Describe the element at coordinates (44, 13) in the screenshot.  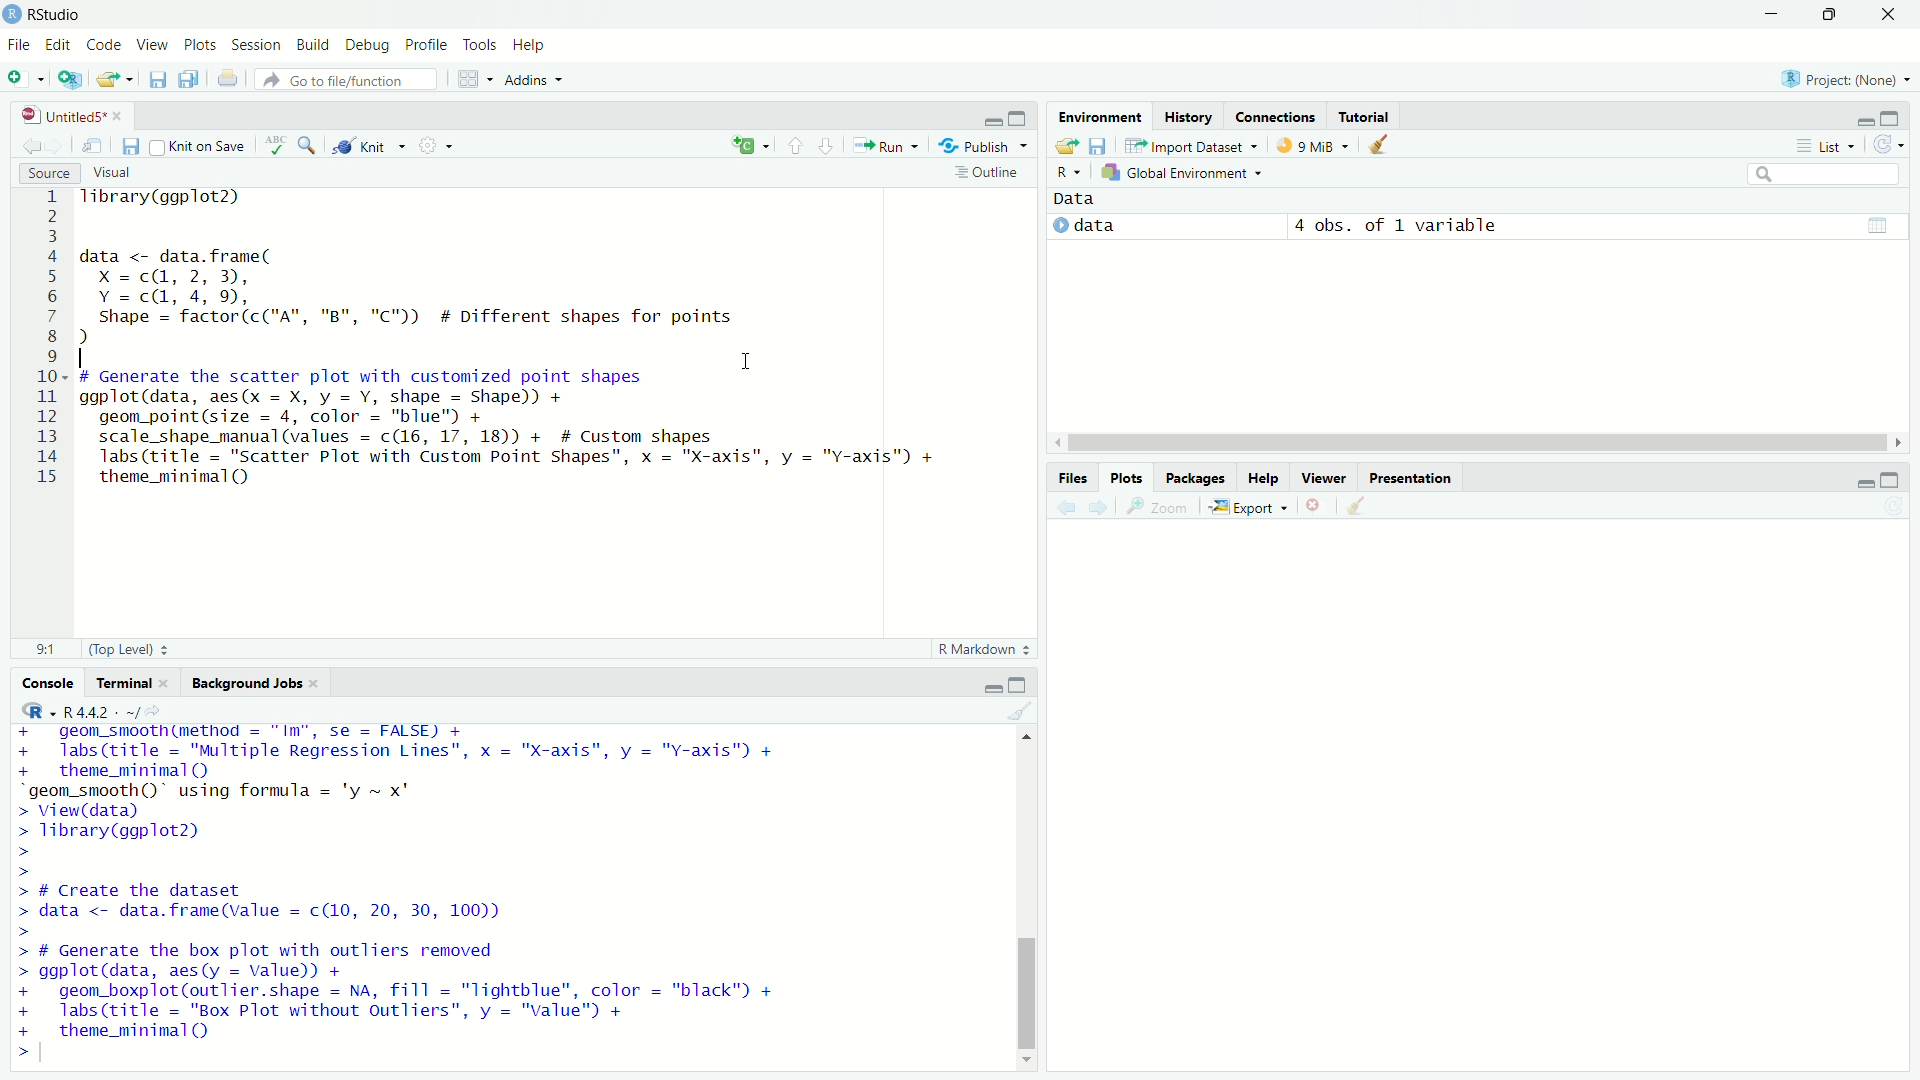
I see `RStudio` at that location.